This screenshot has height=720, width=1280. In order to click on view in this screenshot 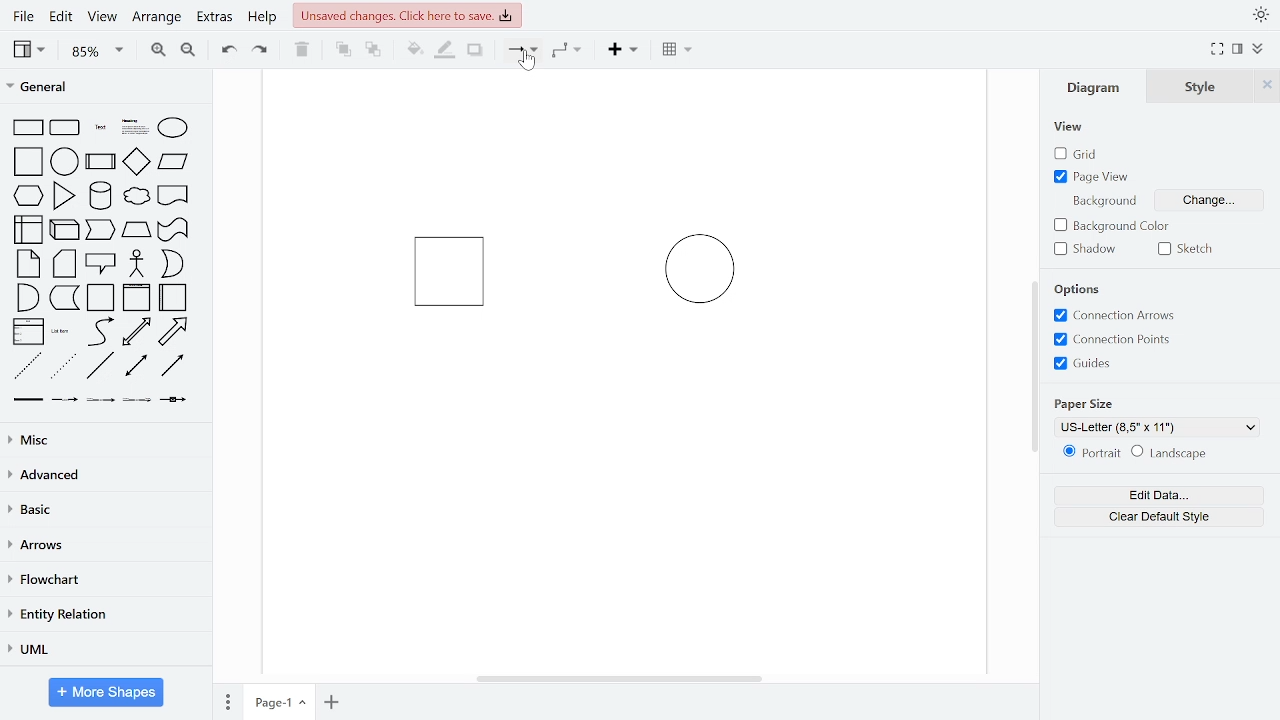, I will do `click(100, 18)`.